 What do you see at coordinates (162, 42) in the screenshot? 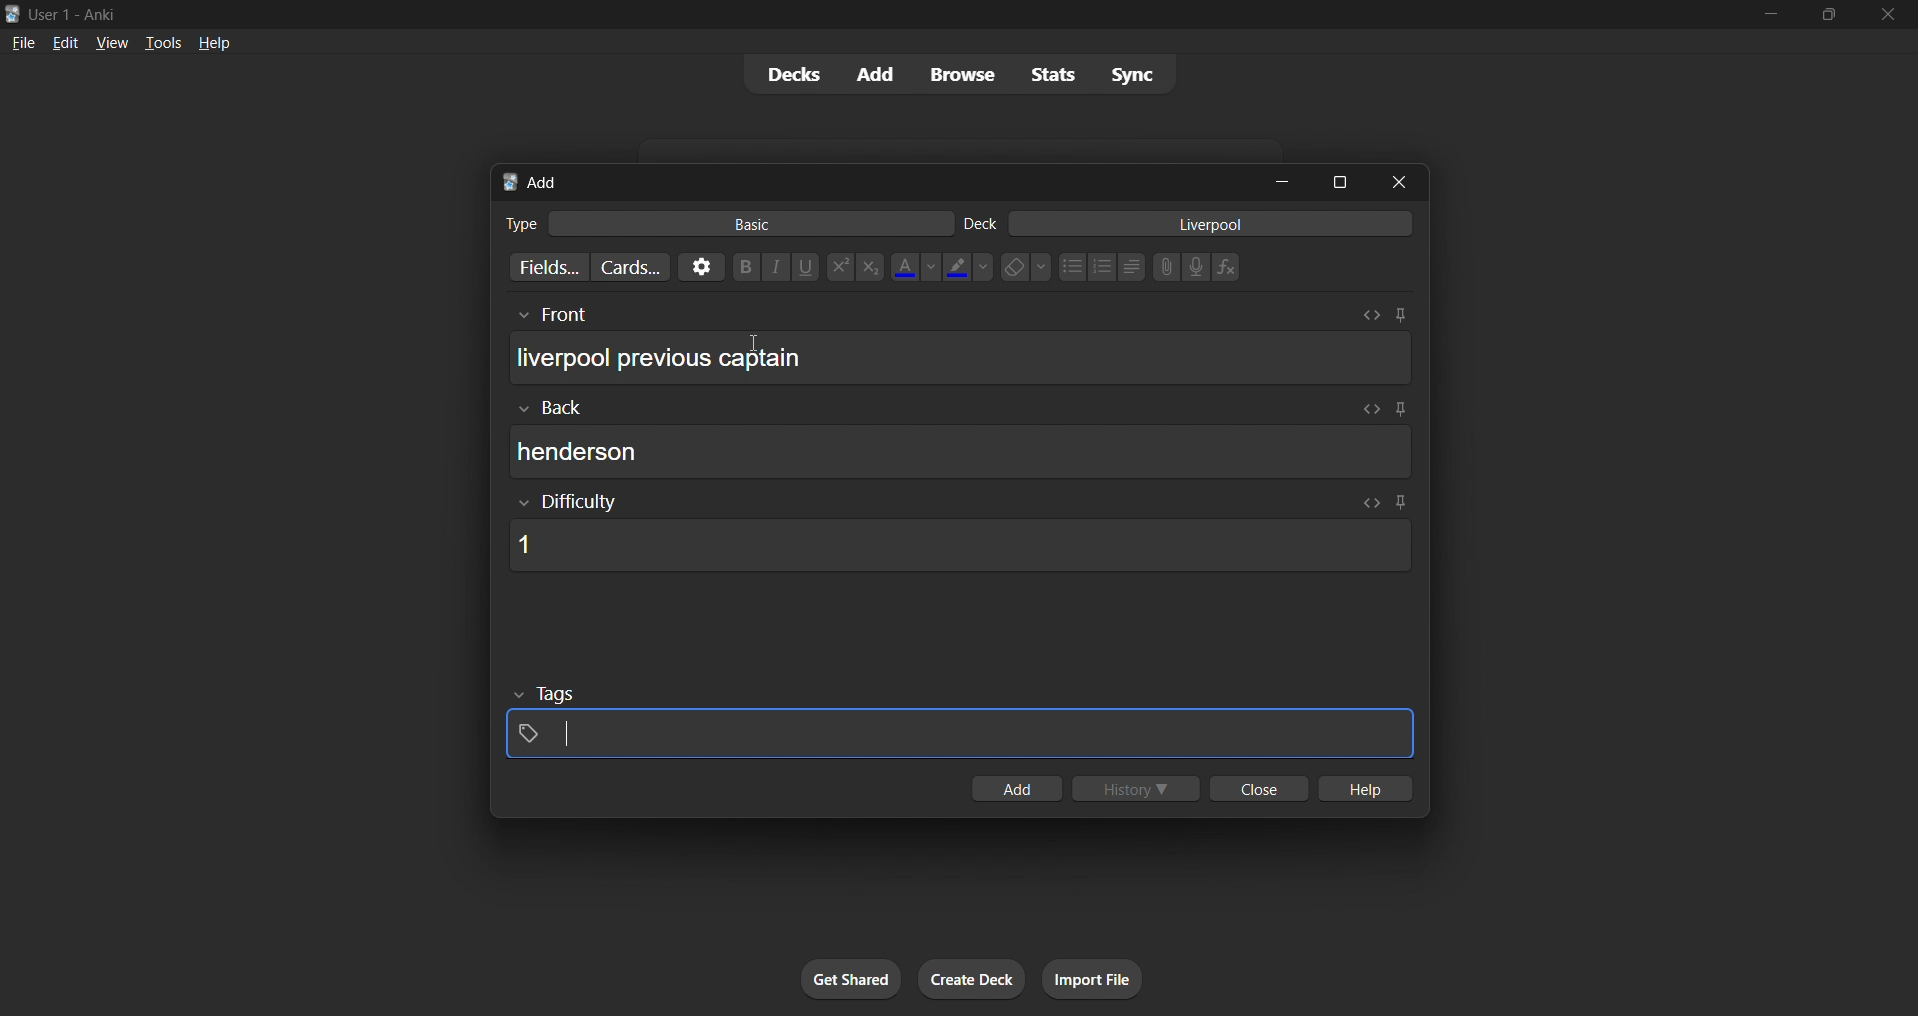
I see `tools` at bounding box center [162, 42].